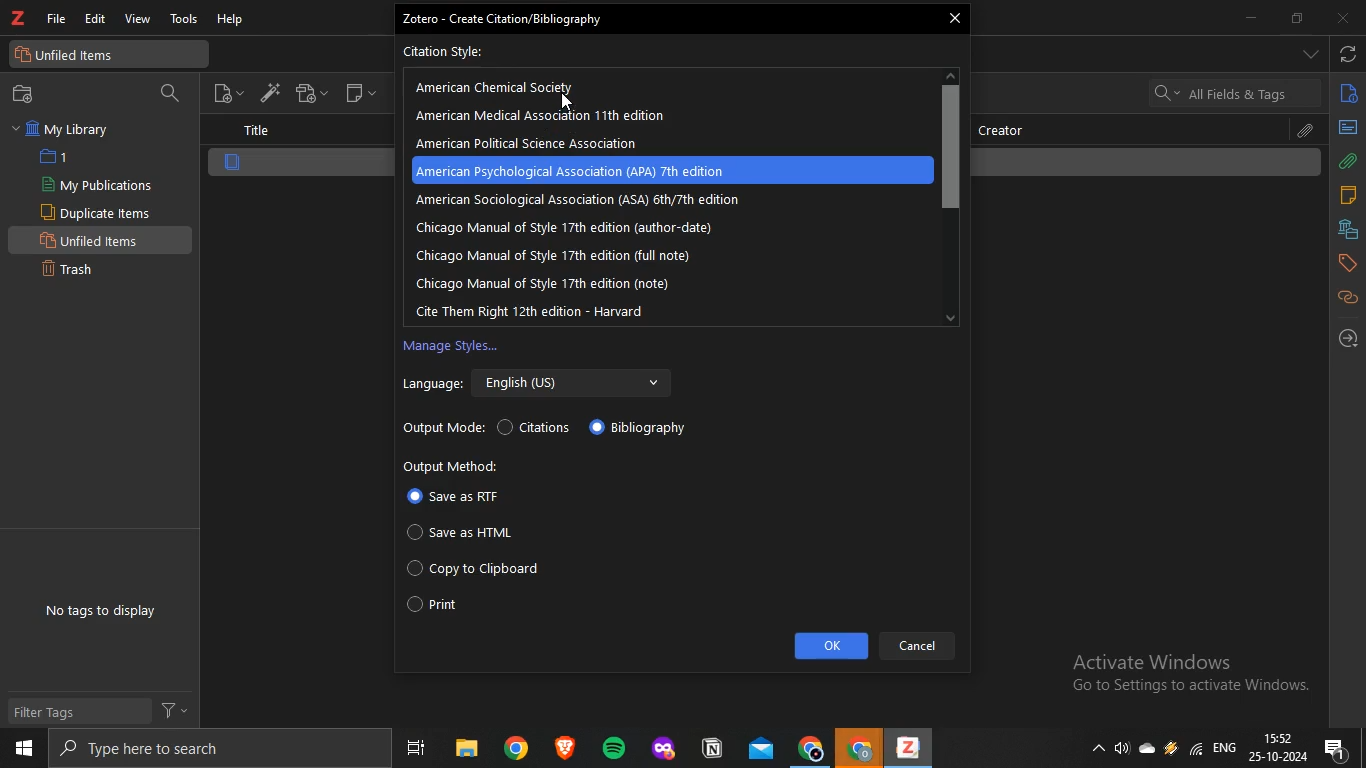 Image resolution: width=1366 pixels, height=768 pixels. Describe the element at coordinates (24, 750) in the screenshot. I see `start` at that location.